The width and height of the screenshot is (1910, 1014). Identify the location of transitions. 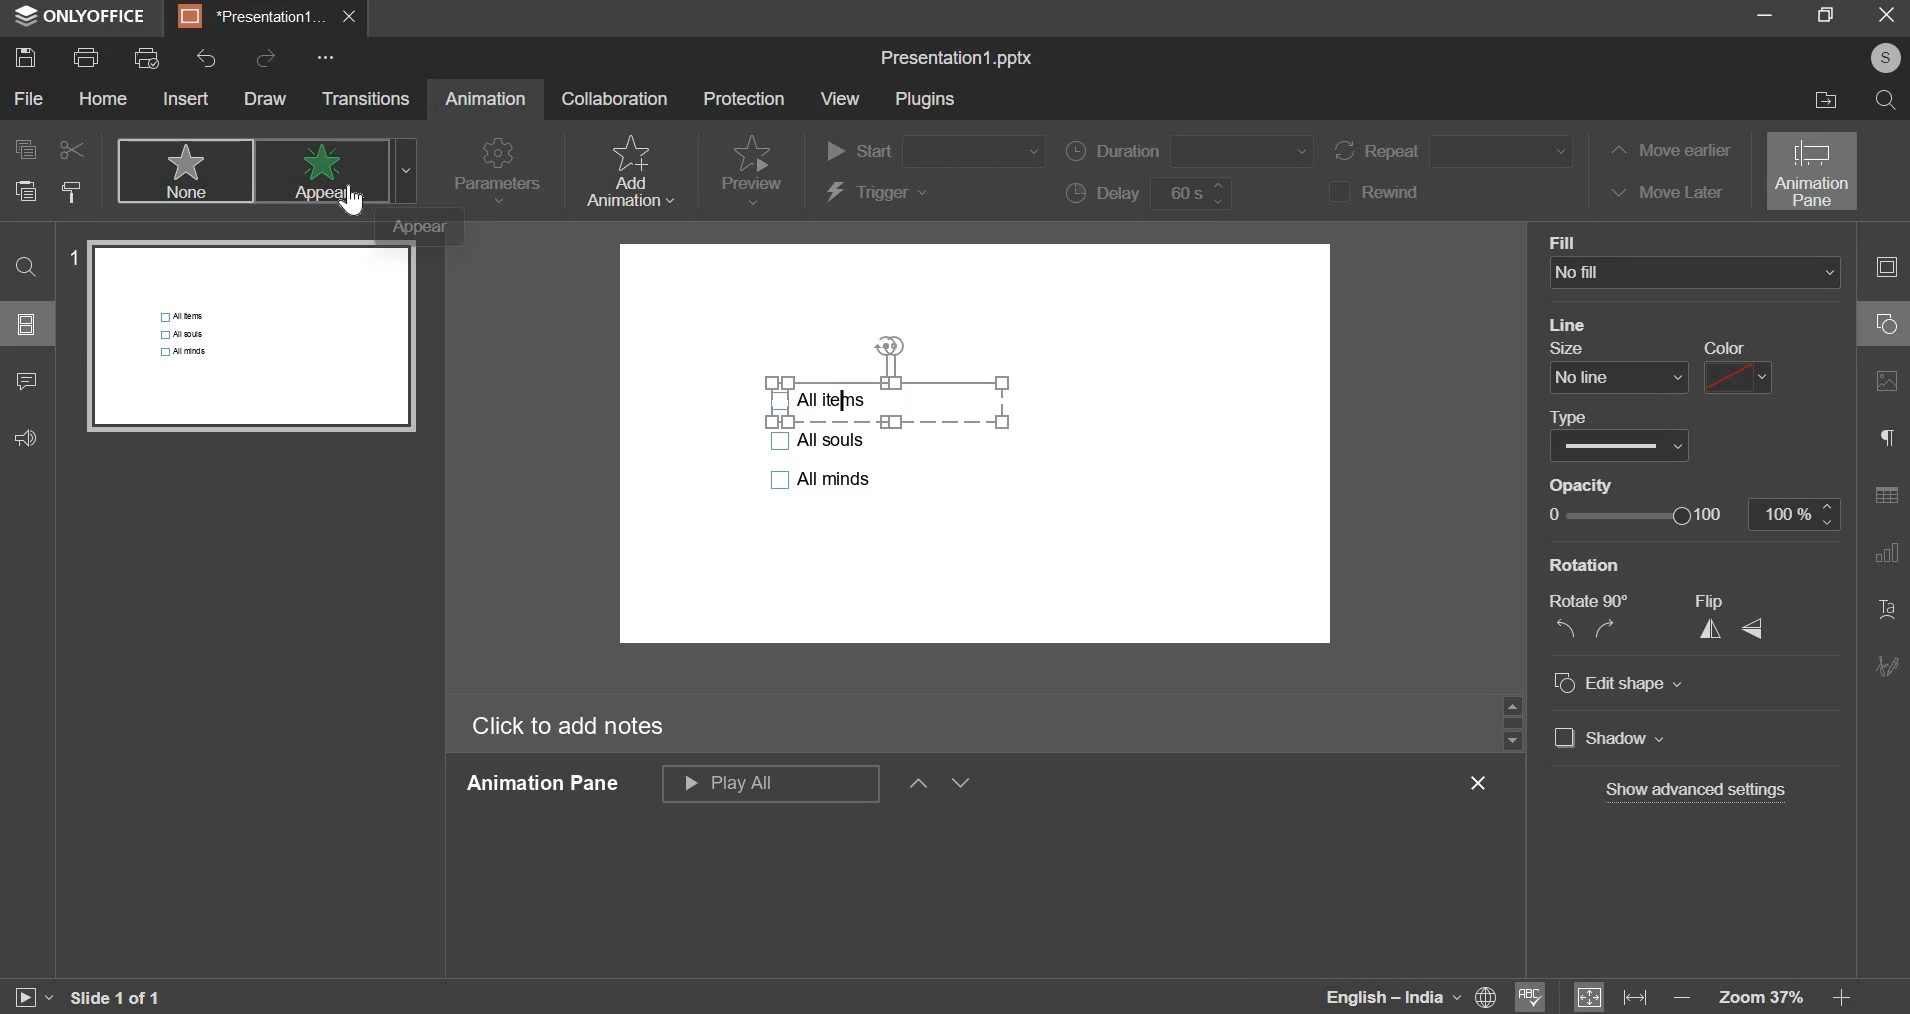
(365, 98).